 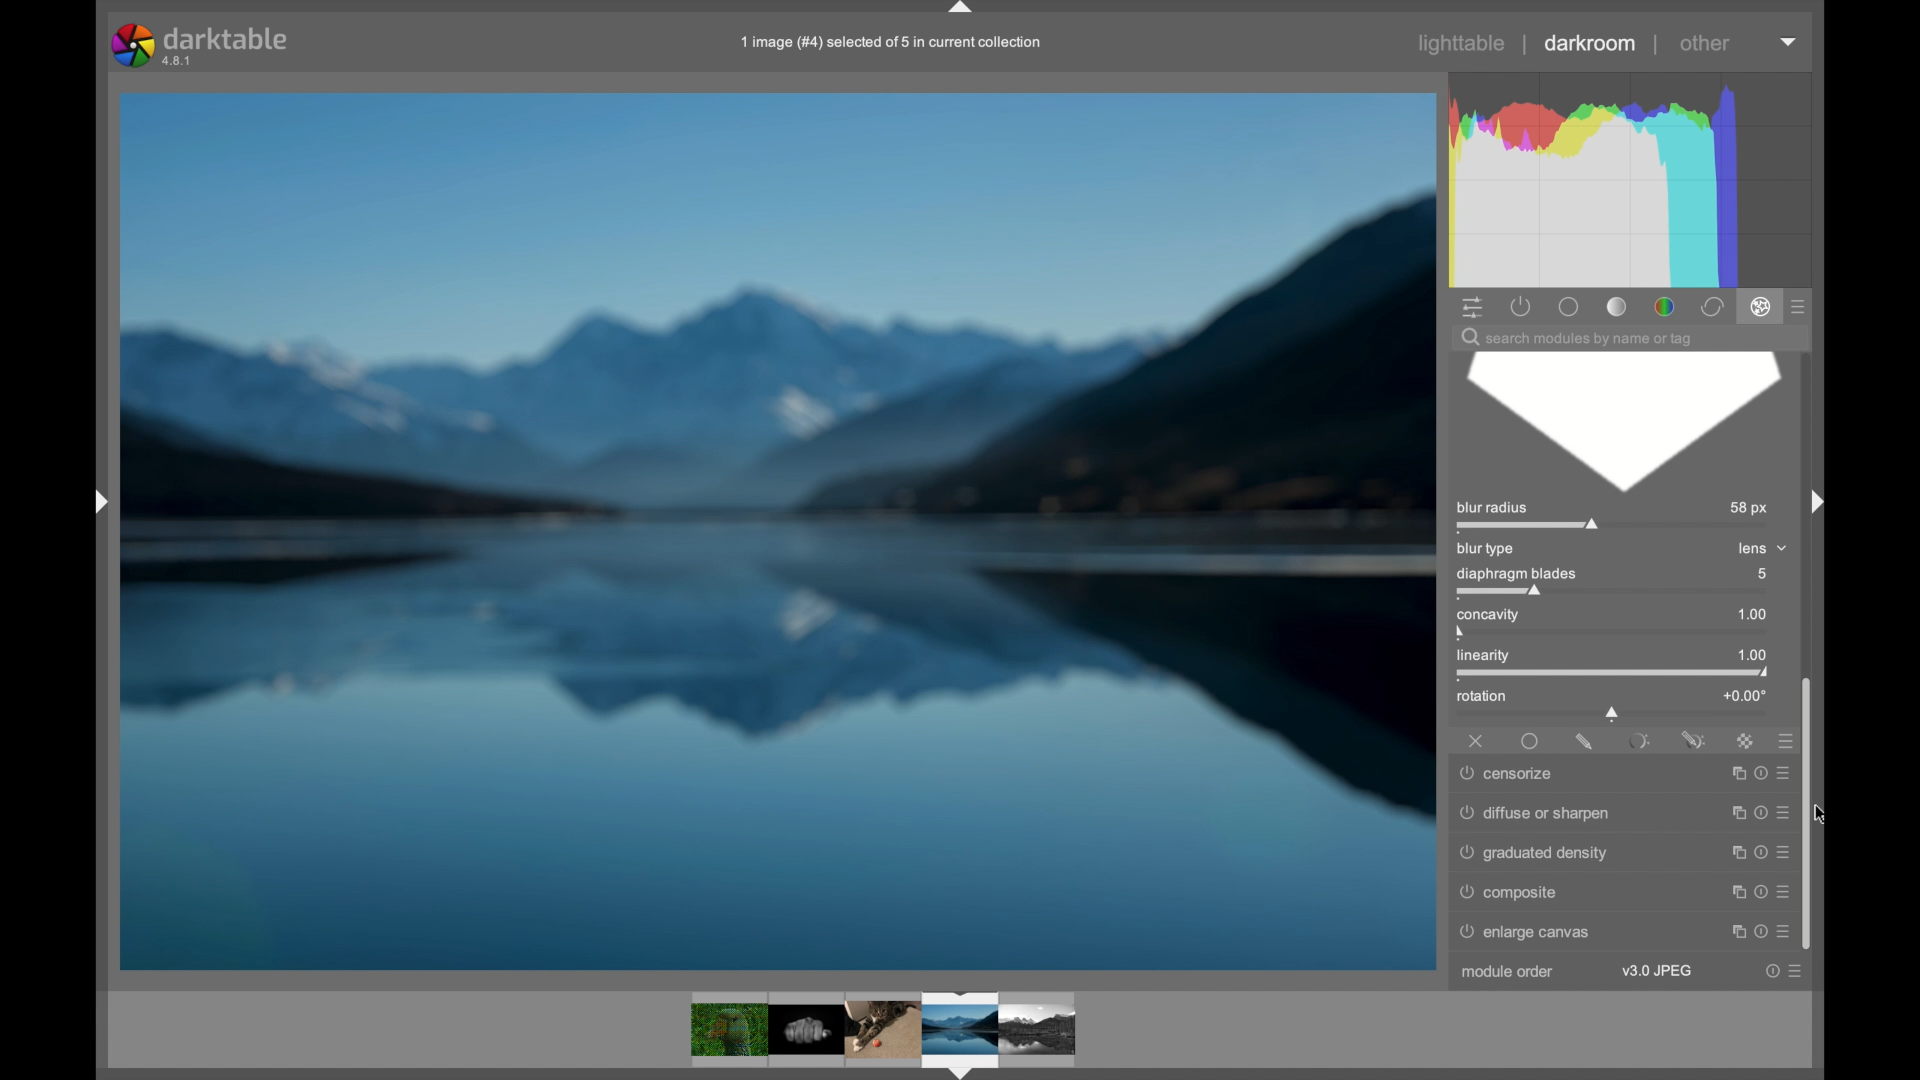 I want to click on cursor, so click(x=1832, y=818).